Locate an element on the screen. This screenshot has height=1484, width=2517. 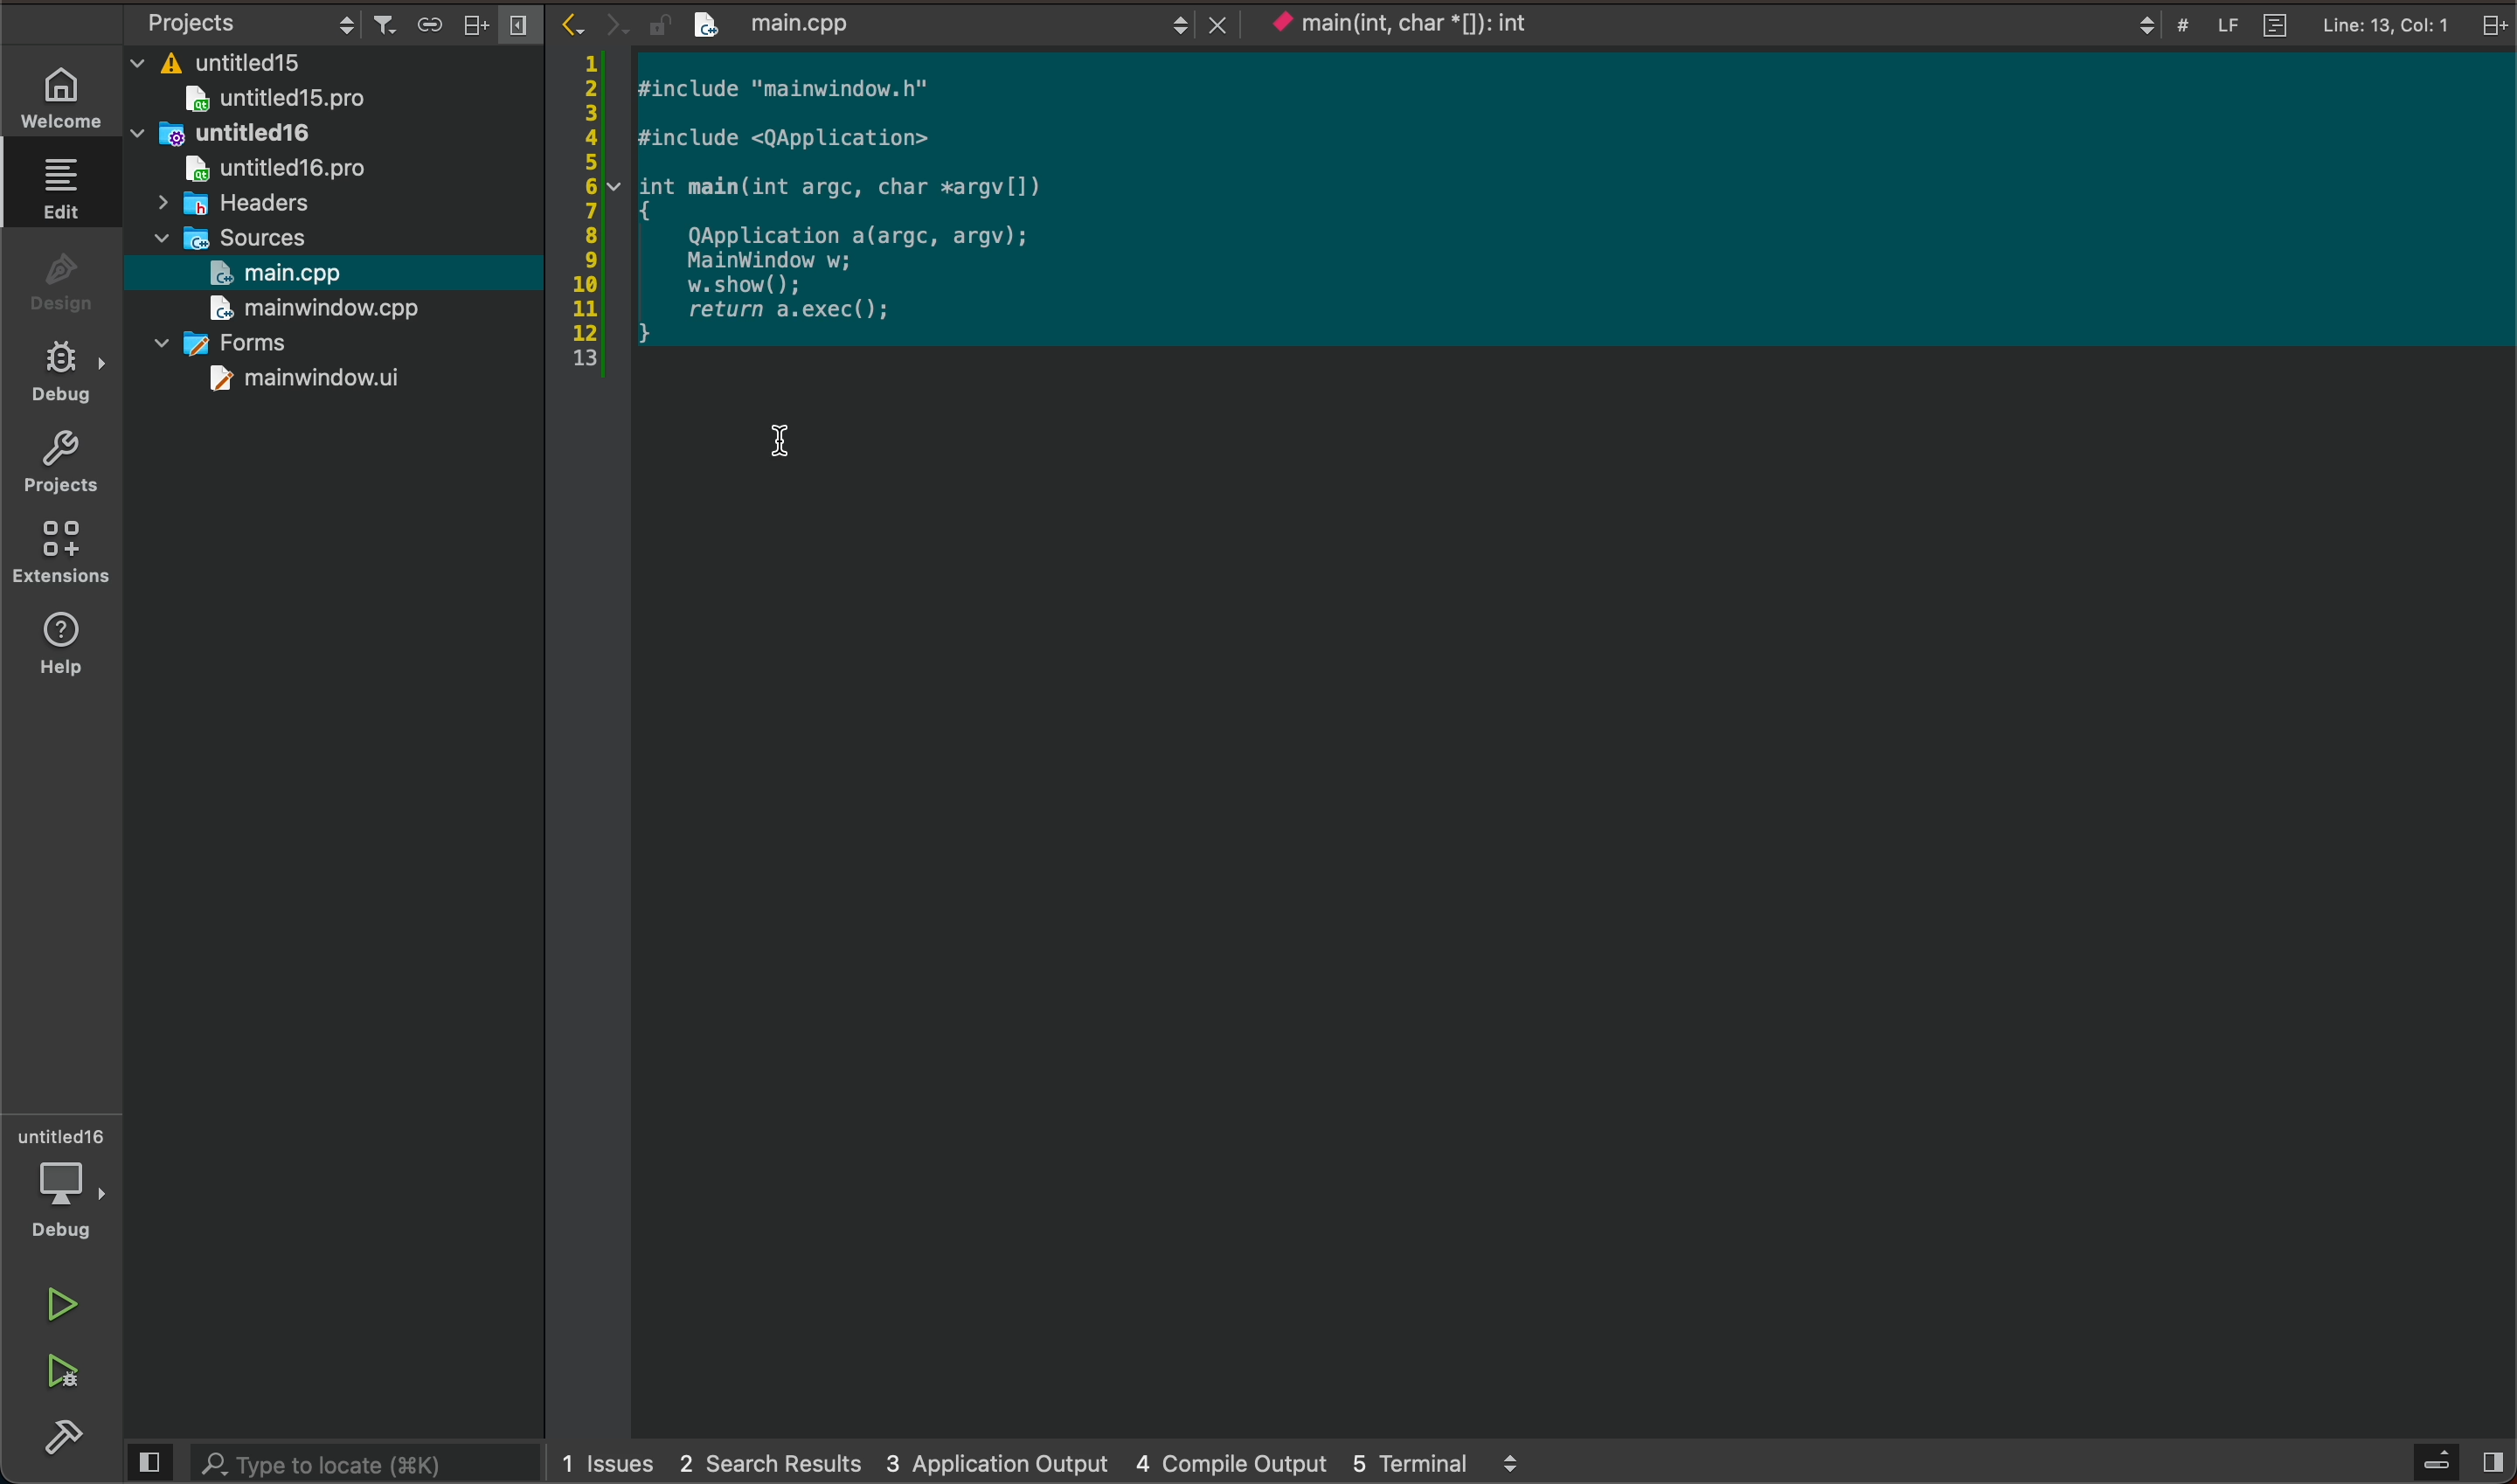
mainwindow is located at coordinates (299, 383).